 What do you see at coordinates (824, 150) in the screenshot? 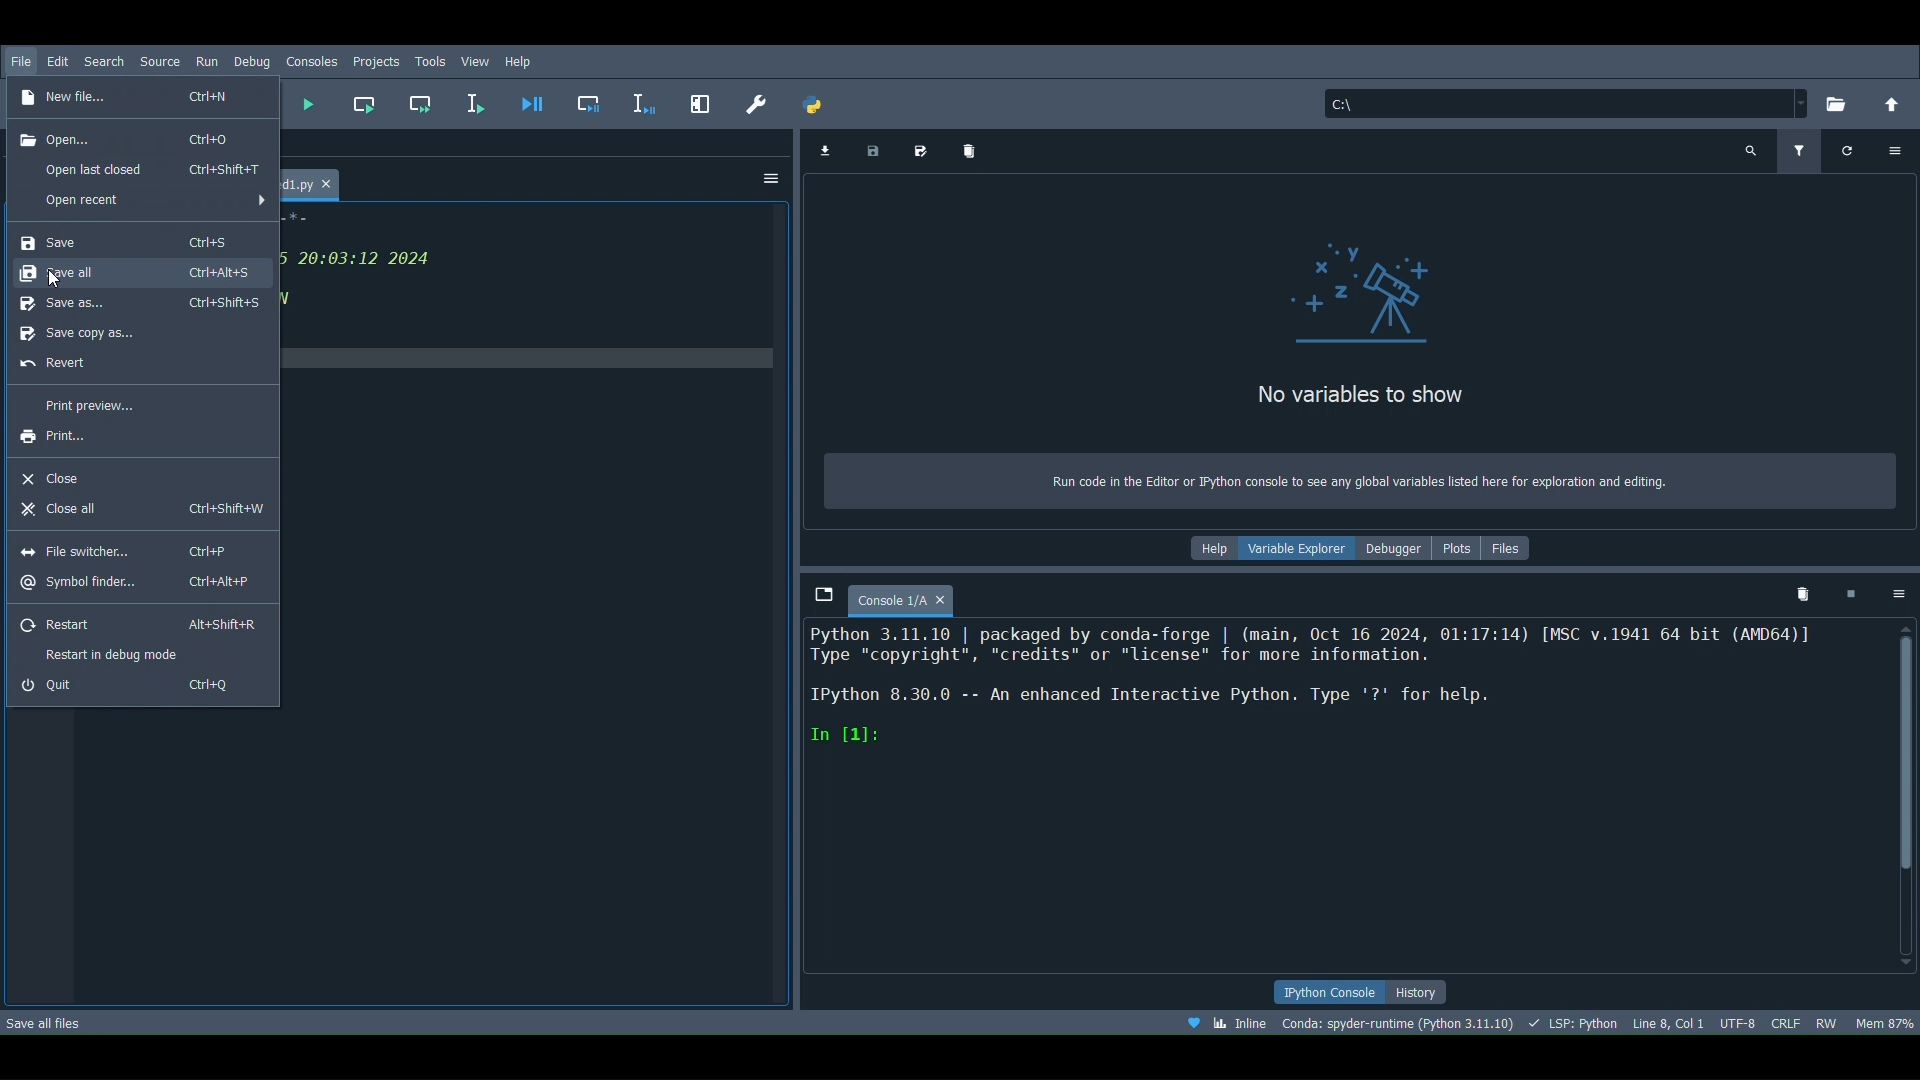
I see `Import data` at bounding box center [824, 150].